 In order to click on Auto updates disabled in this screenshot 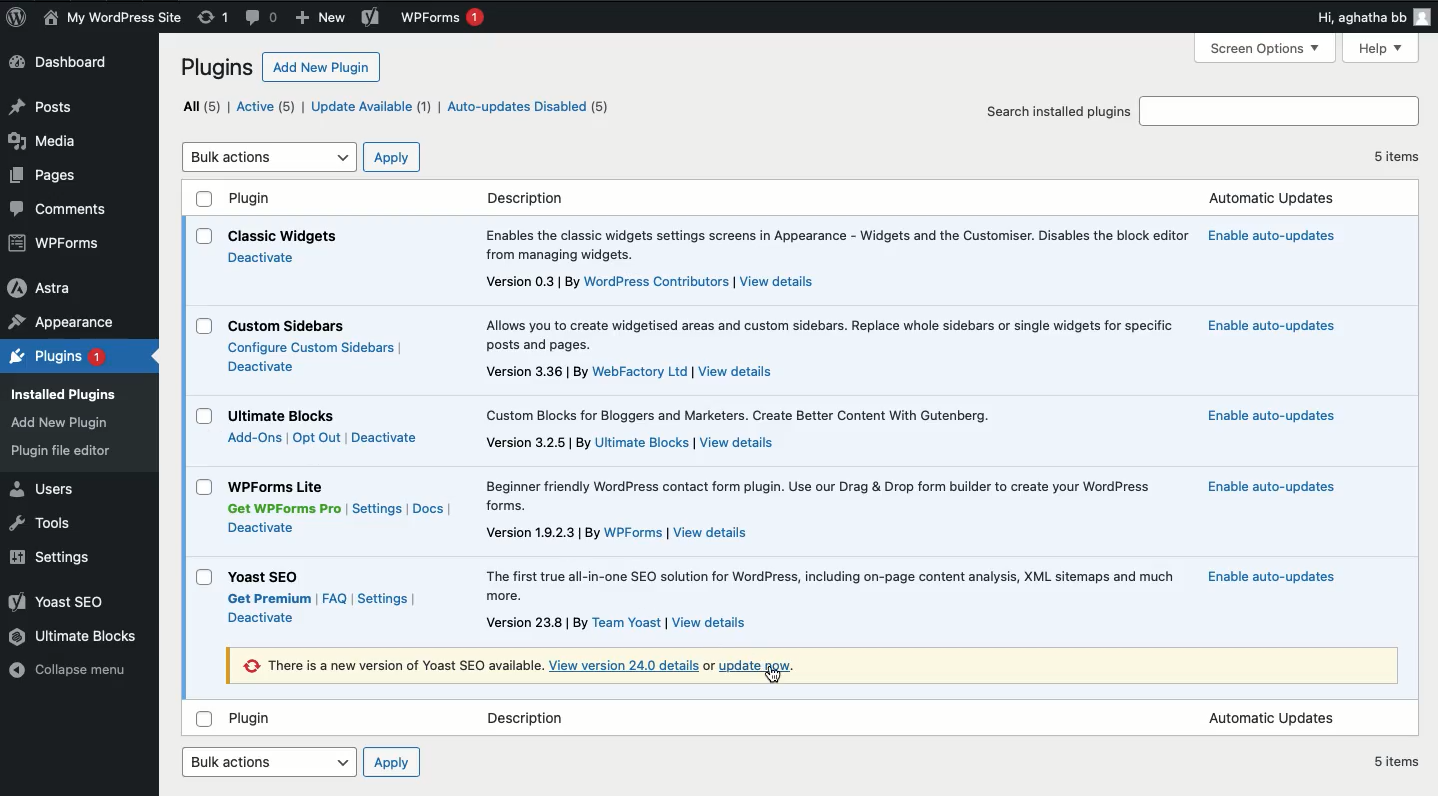, I will do `click(528, 108)`.